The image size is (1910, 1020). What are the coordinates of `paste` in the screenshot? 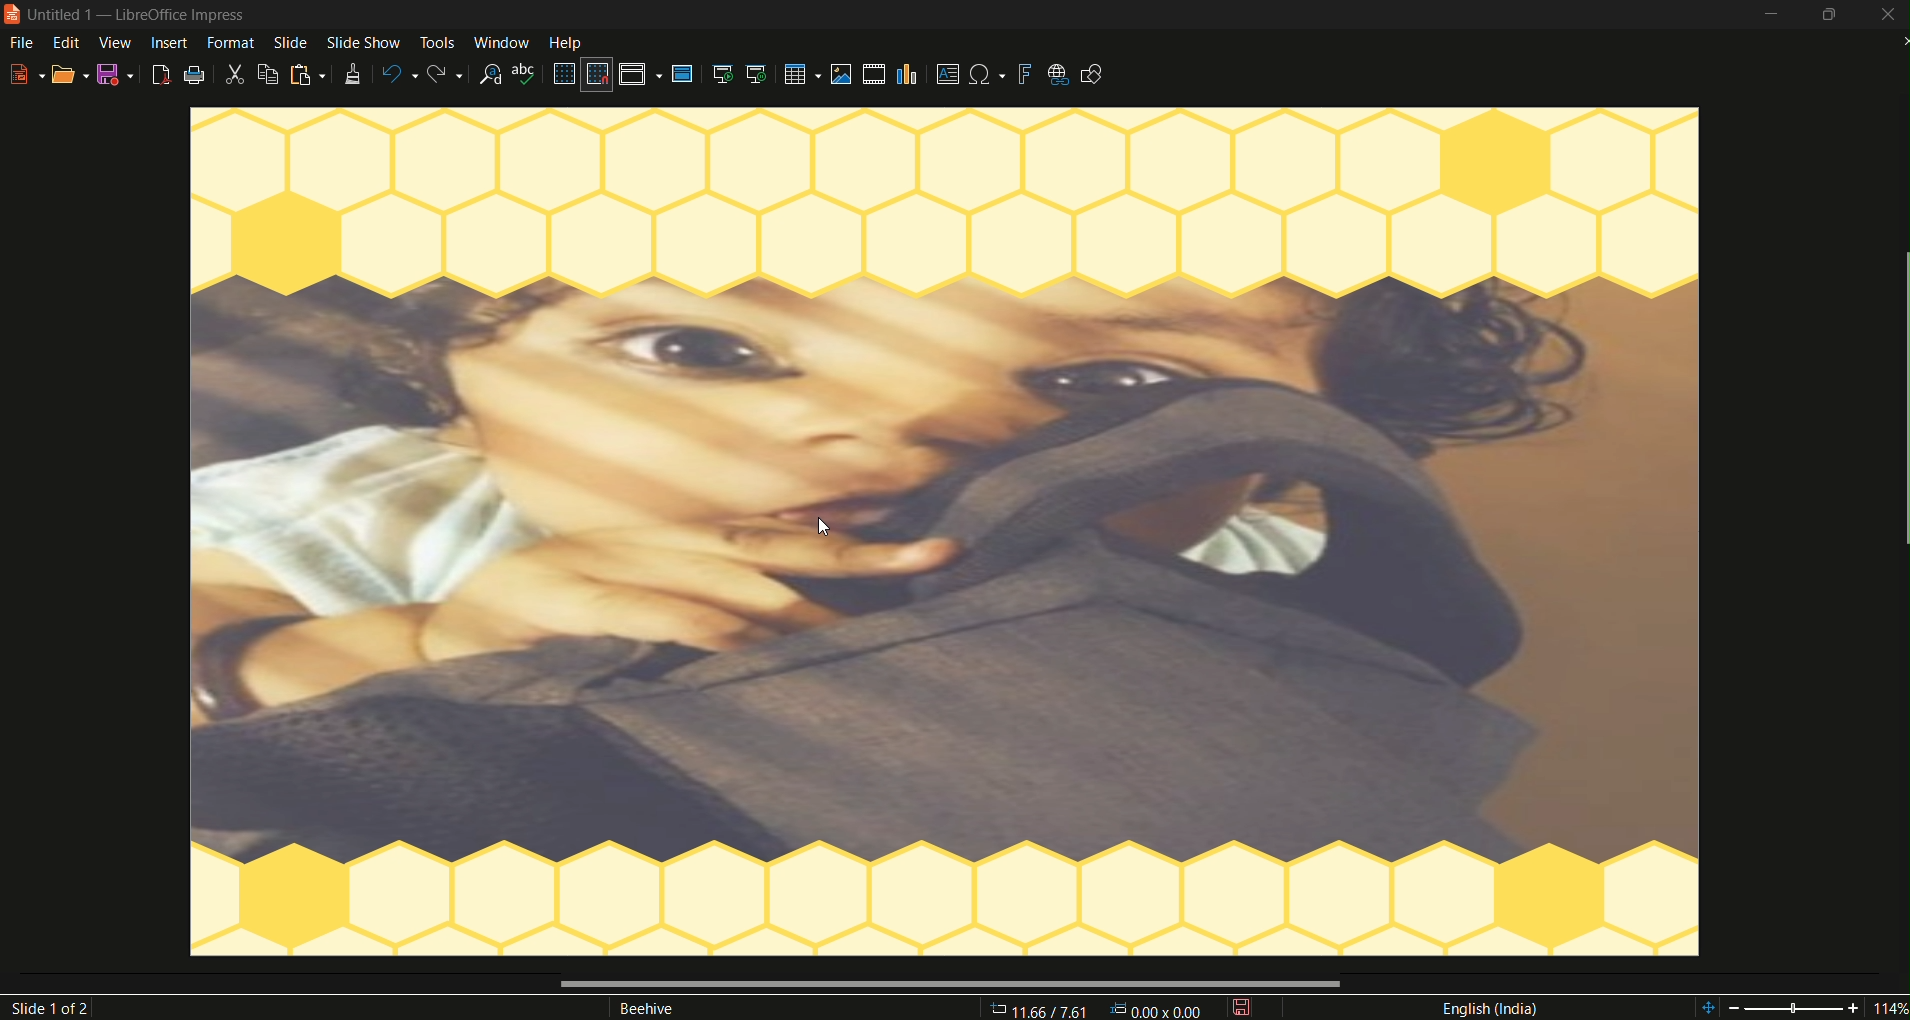 It's located at (307, 76).